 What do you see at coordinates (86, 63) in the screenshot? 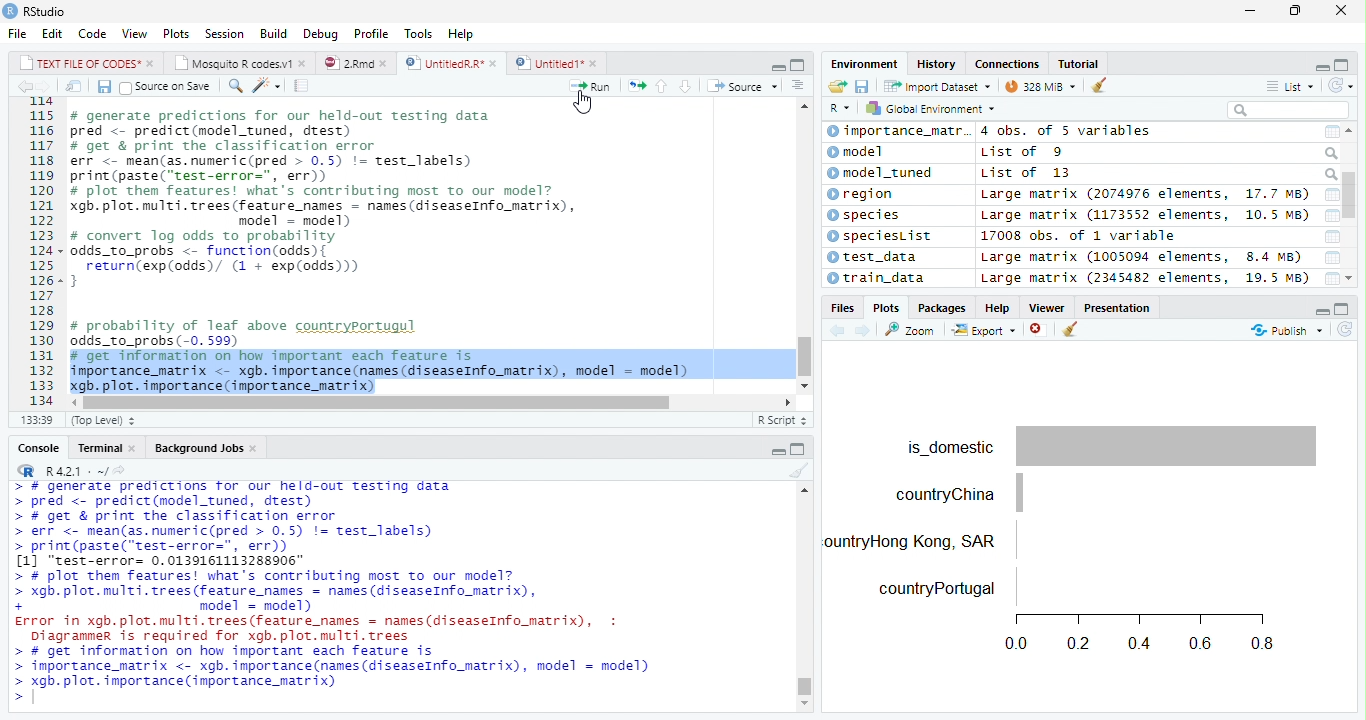
I see `TEXT FILE OF CODES" ` at bounding box center [86, 63].